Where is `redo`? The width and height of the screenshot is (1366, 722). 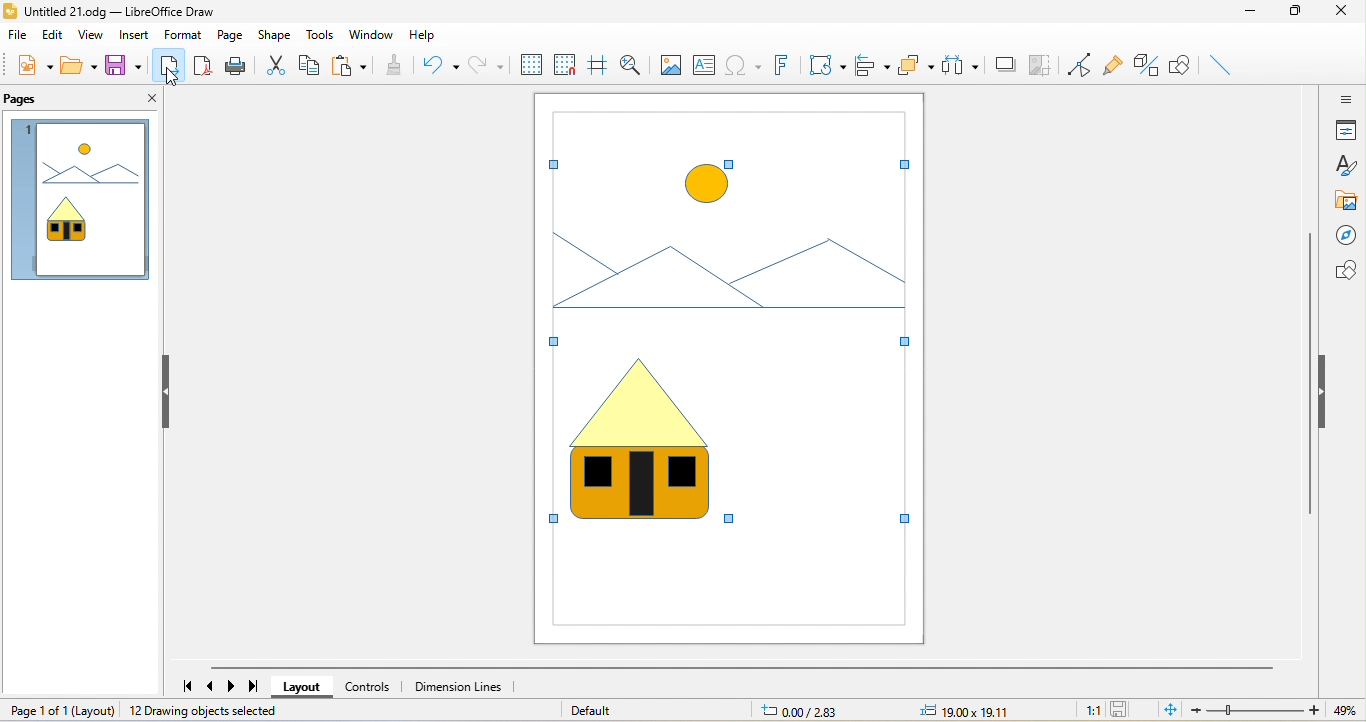 redo is located at coordinates (487, 65).